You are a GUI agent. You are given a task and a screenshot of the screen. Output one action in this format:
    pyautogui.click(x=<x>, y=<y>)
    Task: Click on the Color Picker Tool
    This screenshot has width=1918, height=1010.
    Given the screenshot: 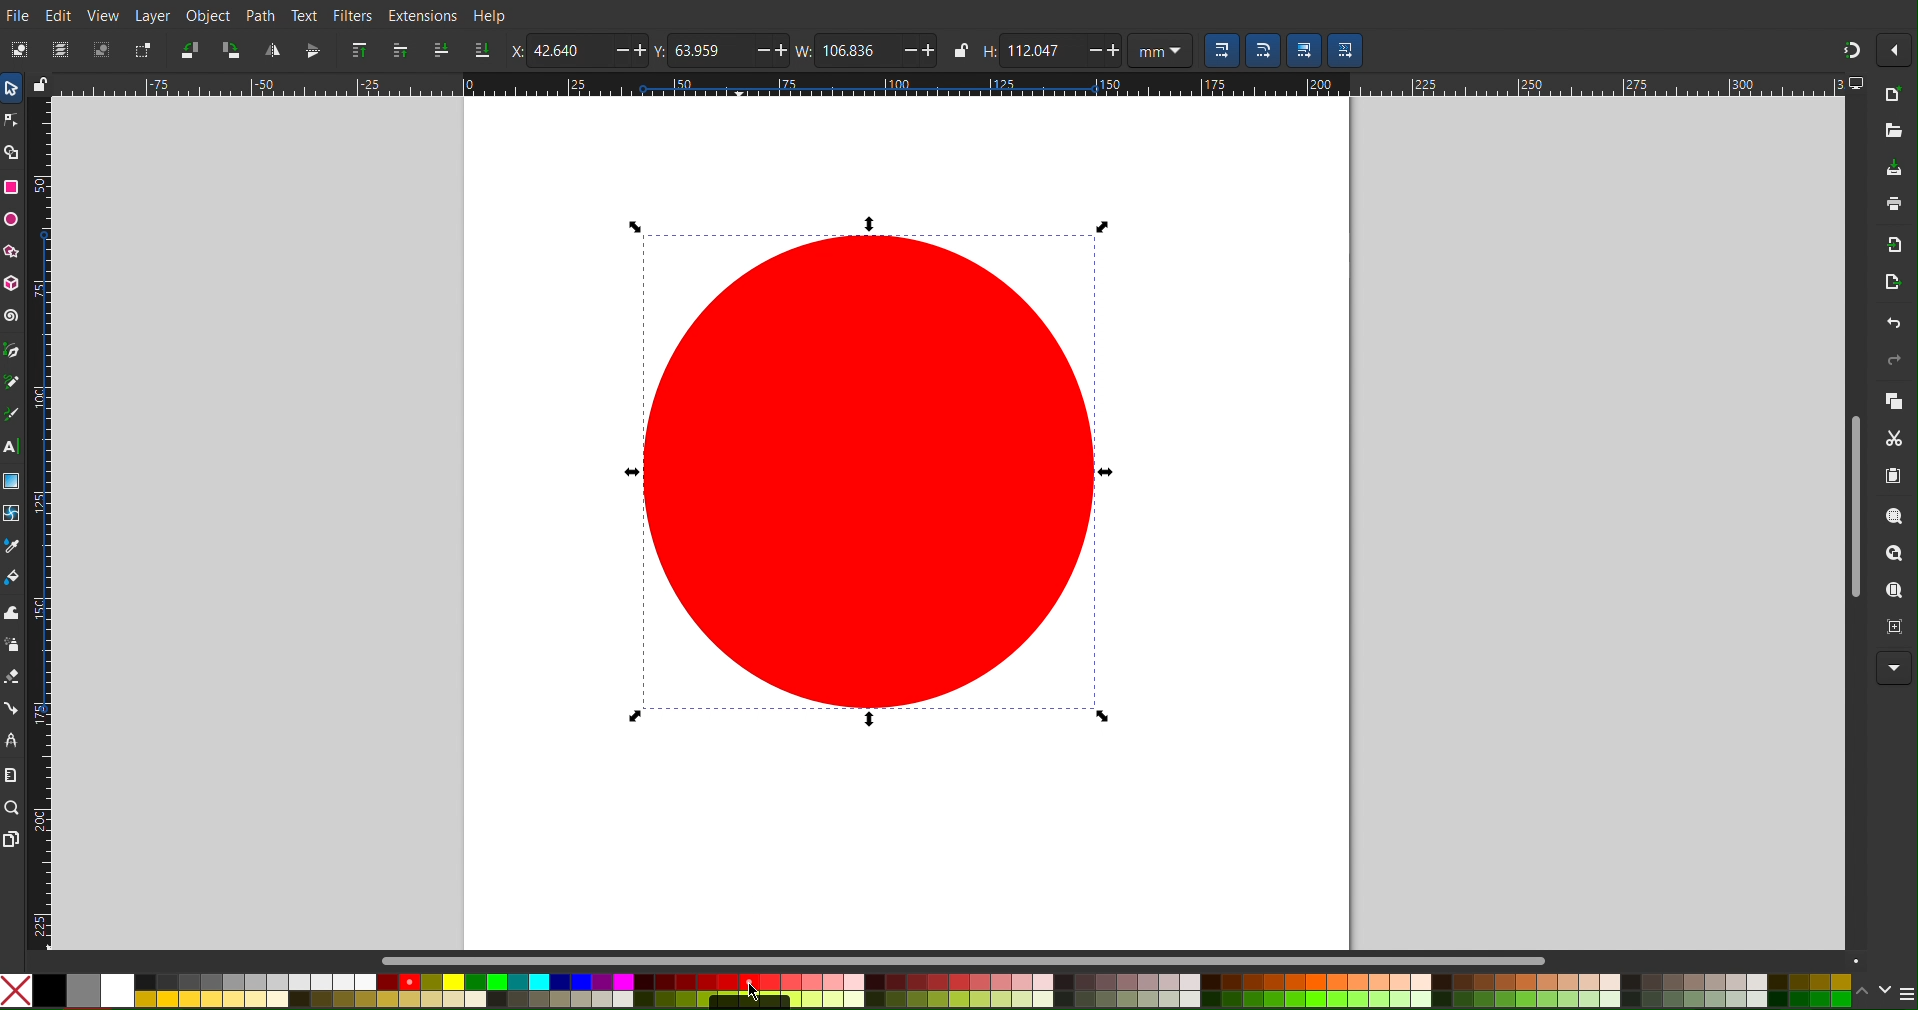 What is the action you would take?
    pyautogui.click(x=12, y=545)
    